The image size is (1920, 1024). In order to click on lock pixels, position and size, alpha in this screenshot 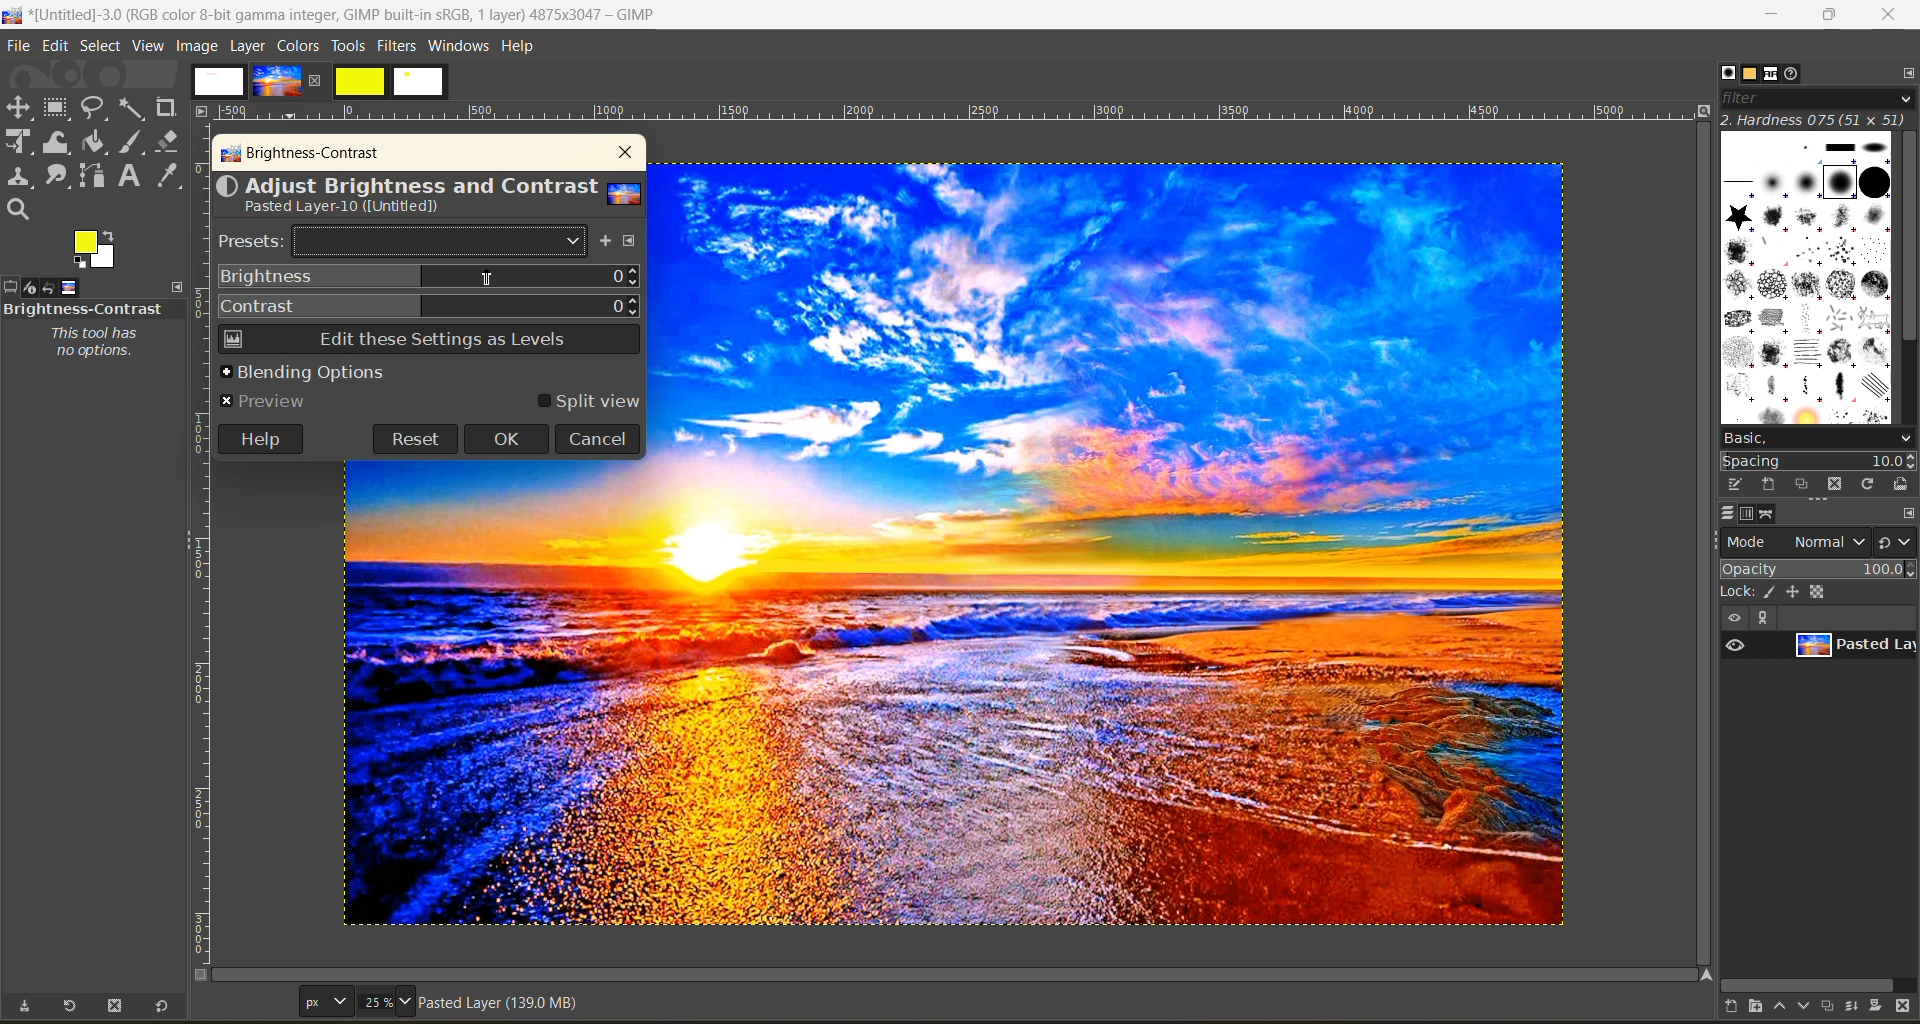, I will do `click(1817, 591)`.